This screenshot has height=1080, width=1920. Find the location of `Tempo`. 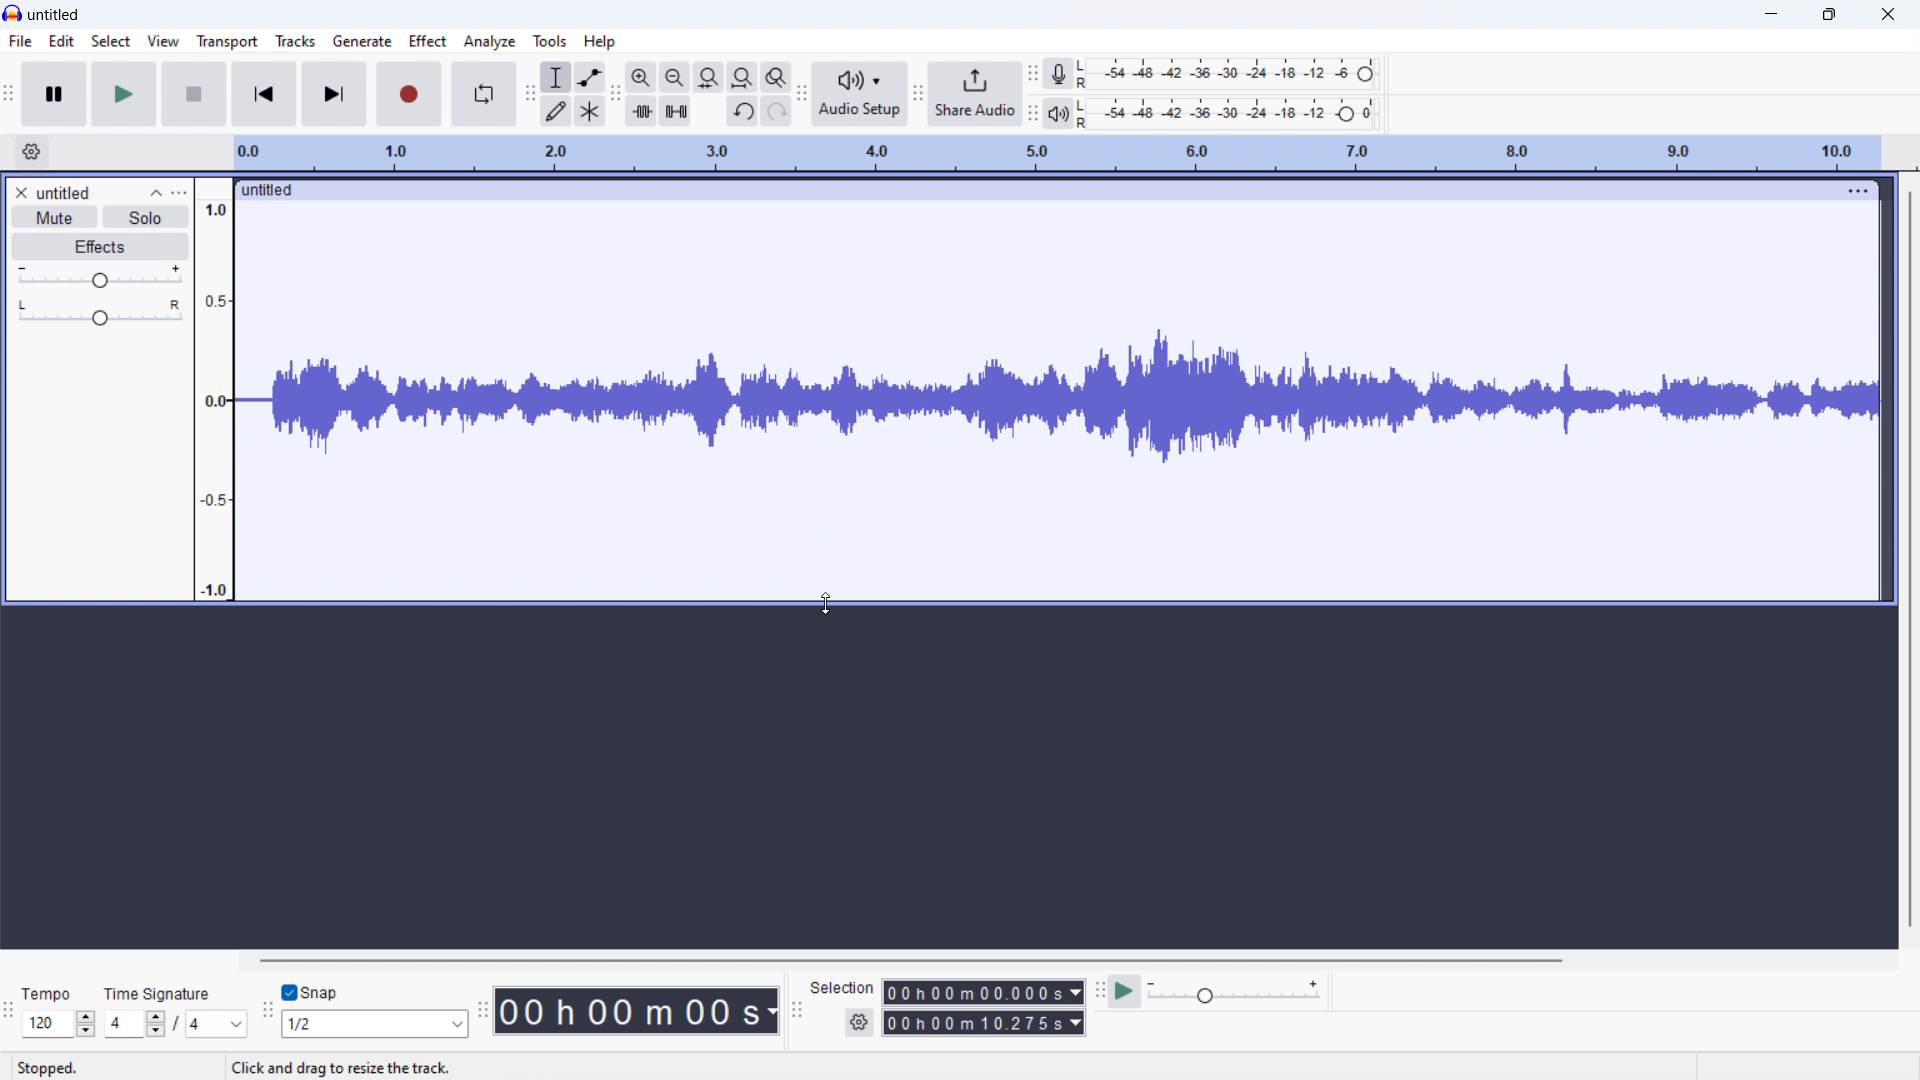

Tempo is located at coordinates (52, 994).